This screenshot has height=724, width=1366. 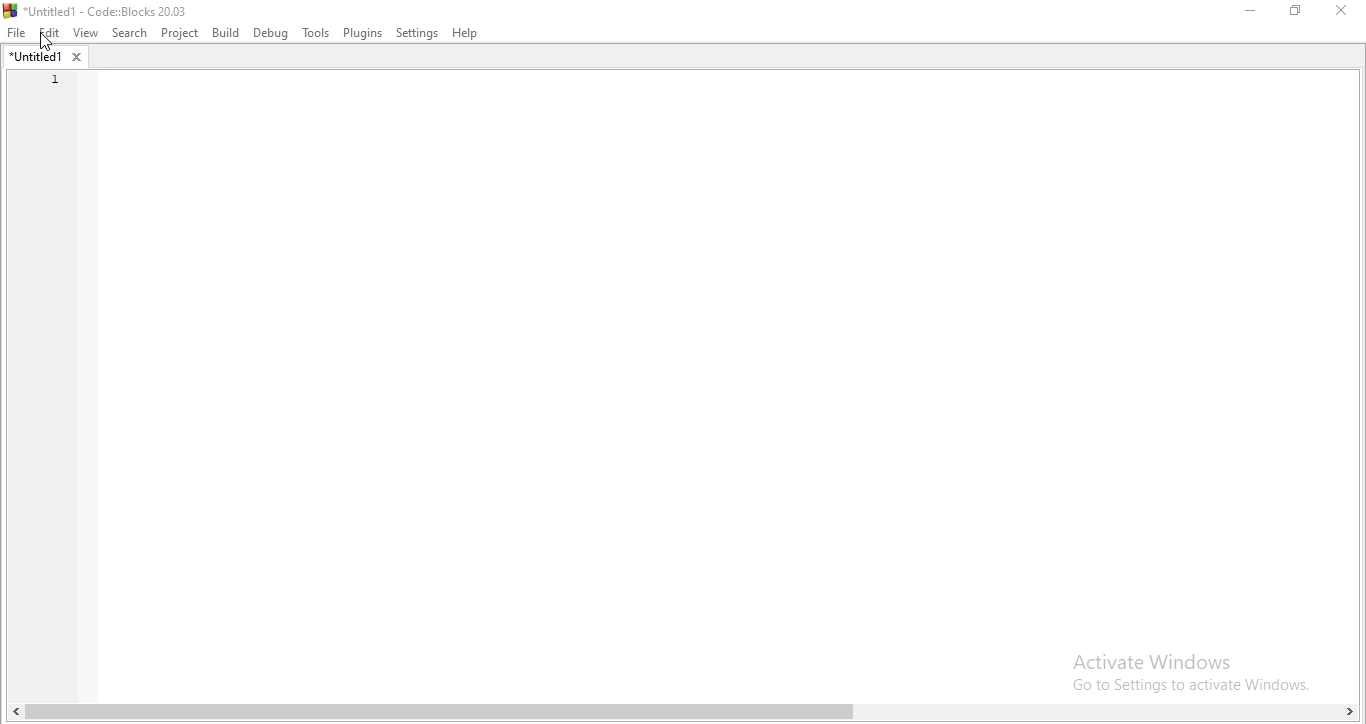 What do you see at coordinates (49, 33) in the screenshot?
I see `Edit ` at bounding box center [49, 33].